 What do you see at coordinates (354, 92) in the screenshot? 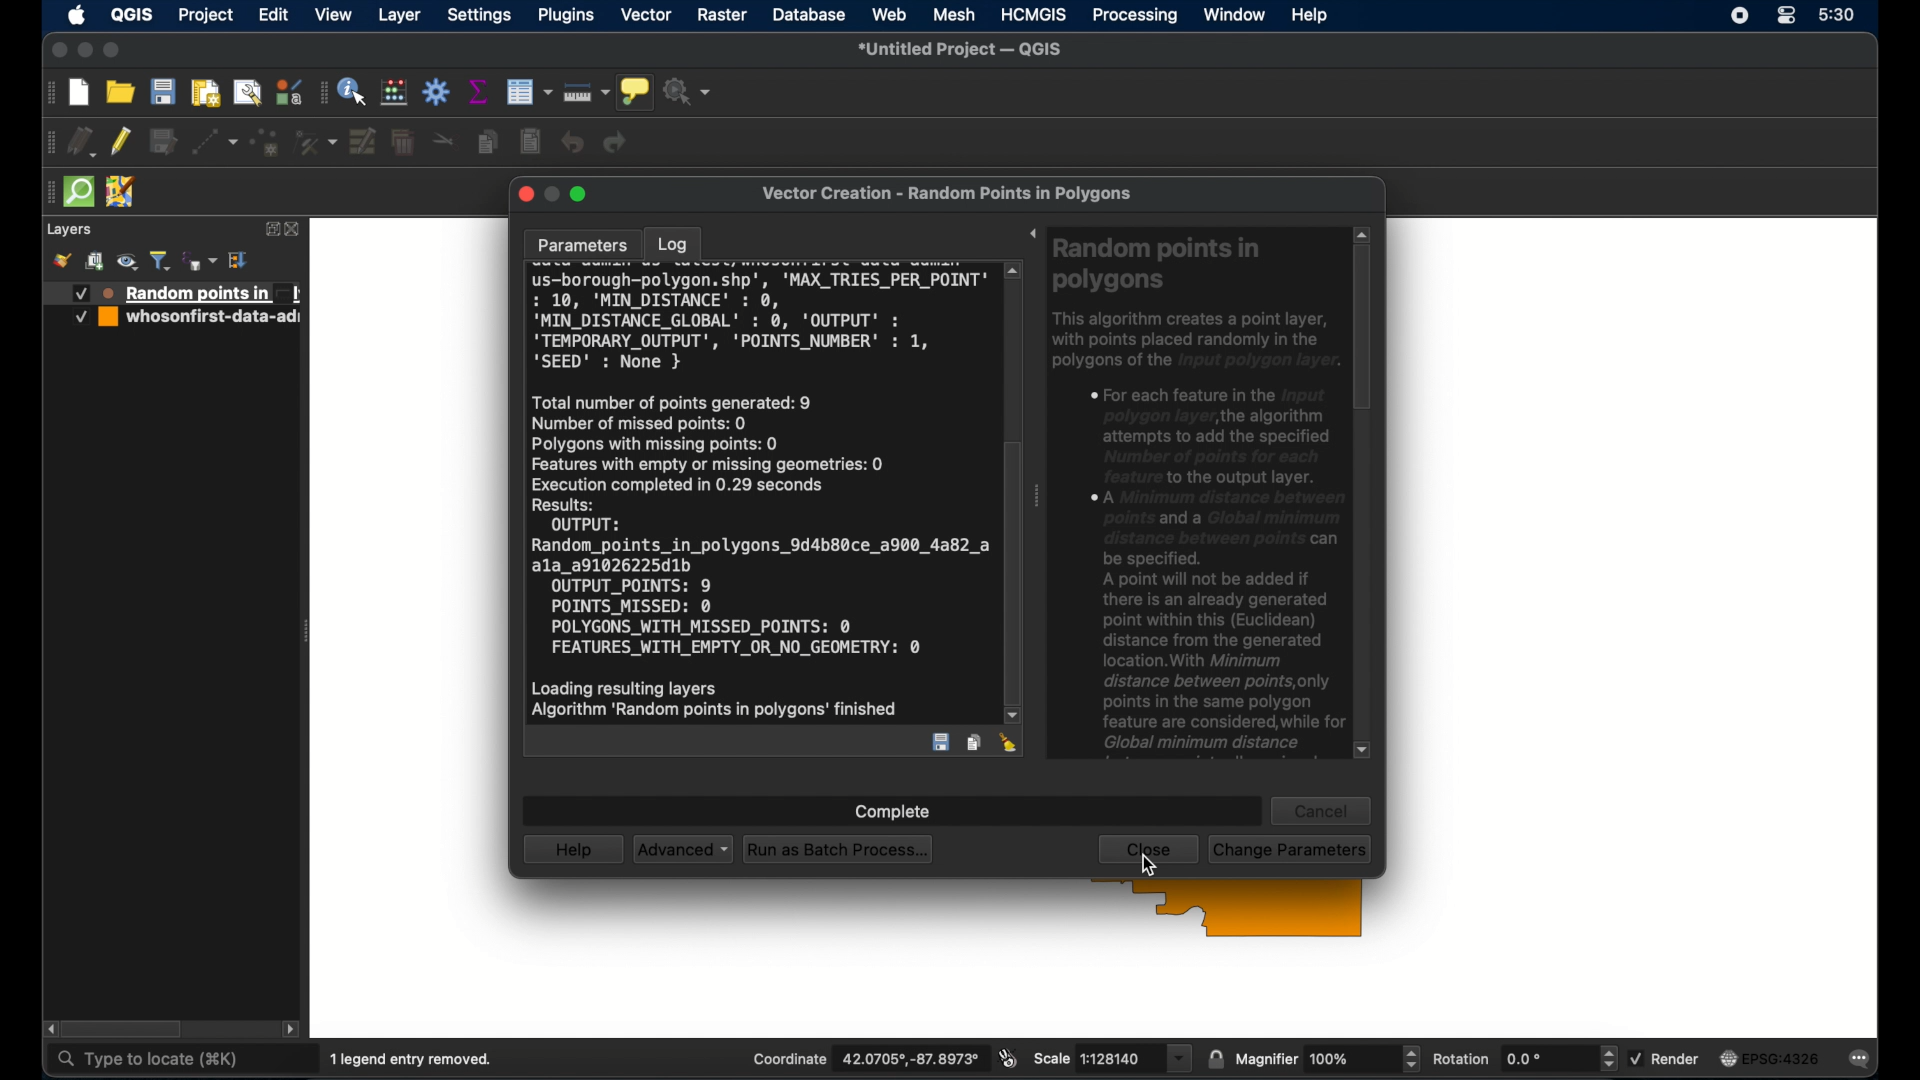
I see `identify feature` at bounding box center [354, 92].